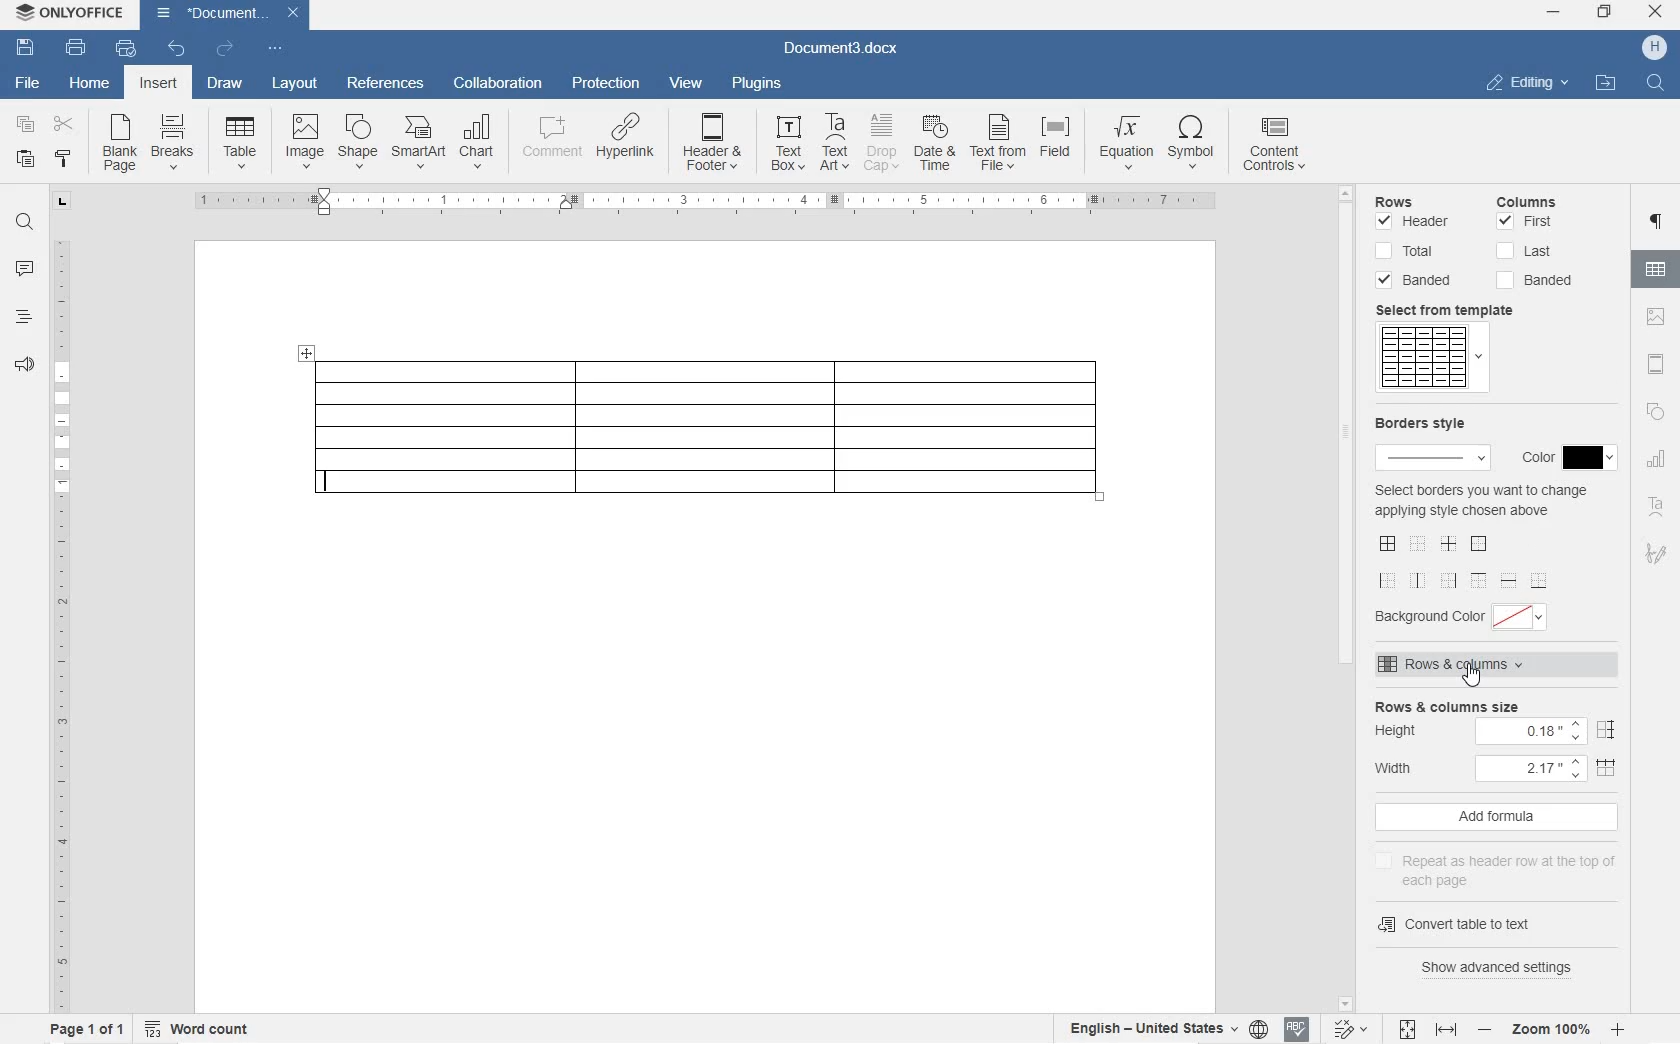 The height and width of the screenshot is (1044, 1680). What do you see at coordinates (788, 146) in the screenshot?
I see `TEXT BOX` at bounding box center [788, 146].